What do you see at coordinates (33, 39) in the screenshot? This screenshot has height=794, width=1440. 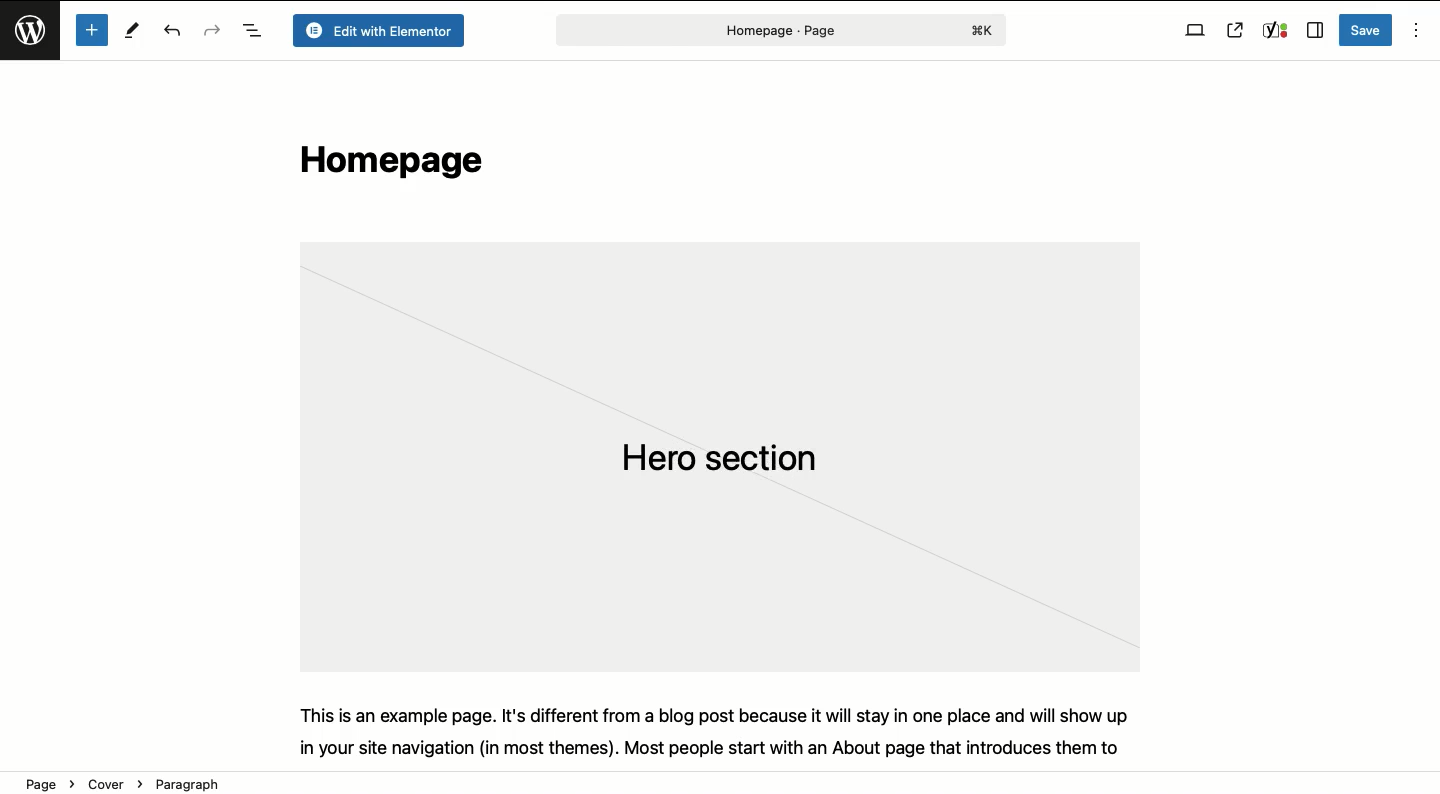 I see `Wordpress logo` at bounding box center [33, 39].